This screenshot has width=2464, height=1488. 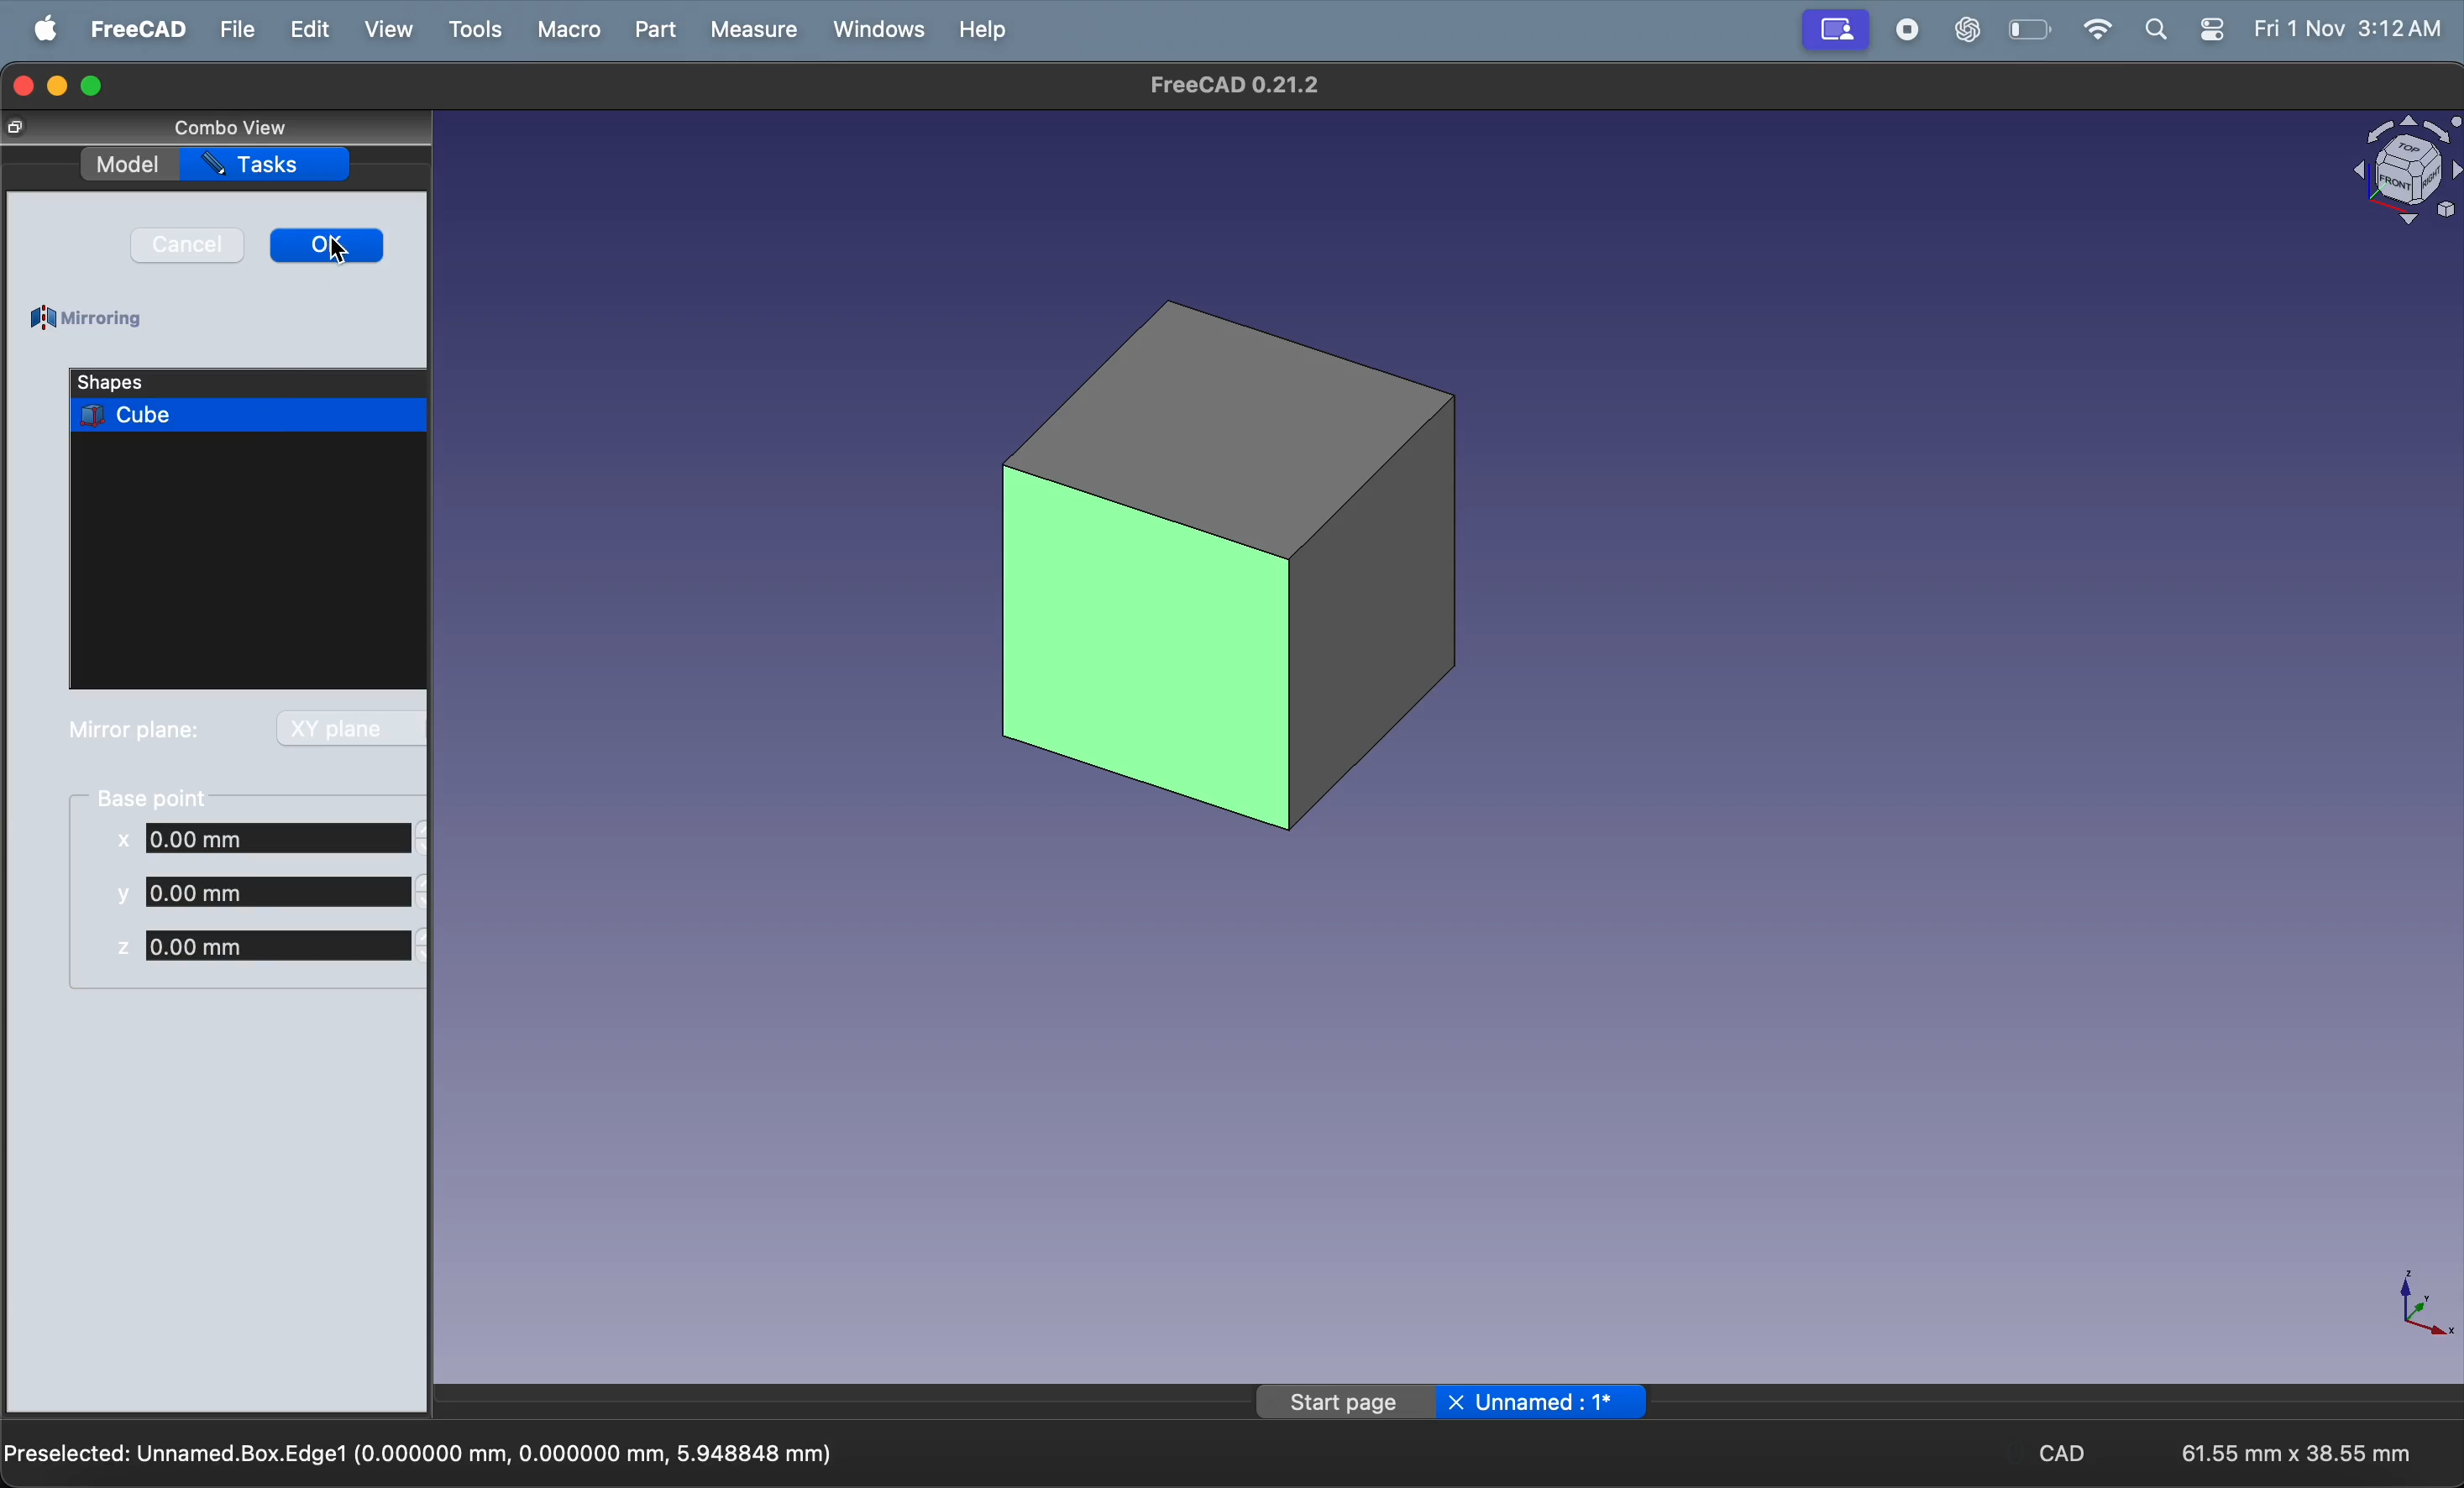 What do you see at coordinates (754, 31) in the screenshot?
I see `measure` at bounding box center [754, 31].